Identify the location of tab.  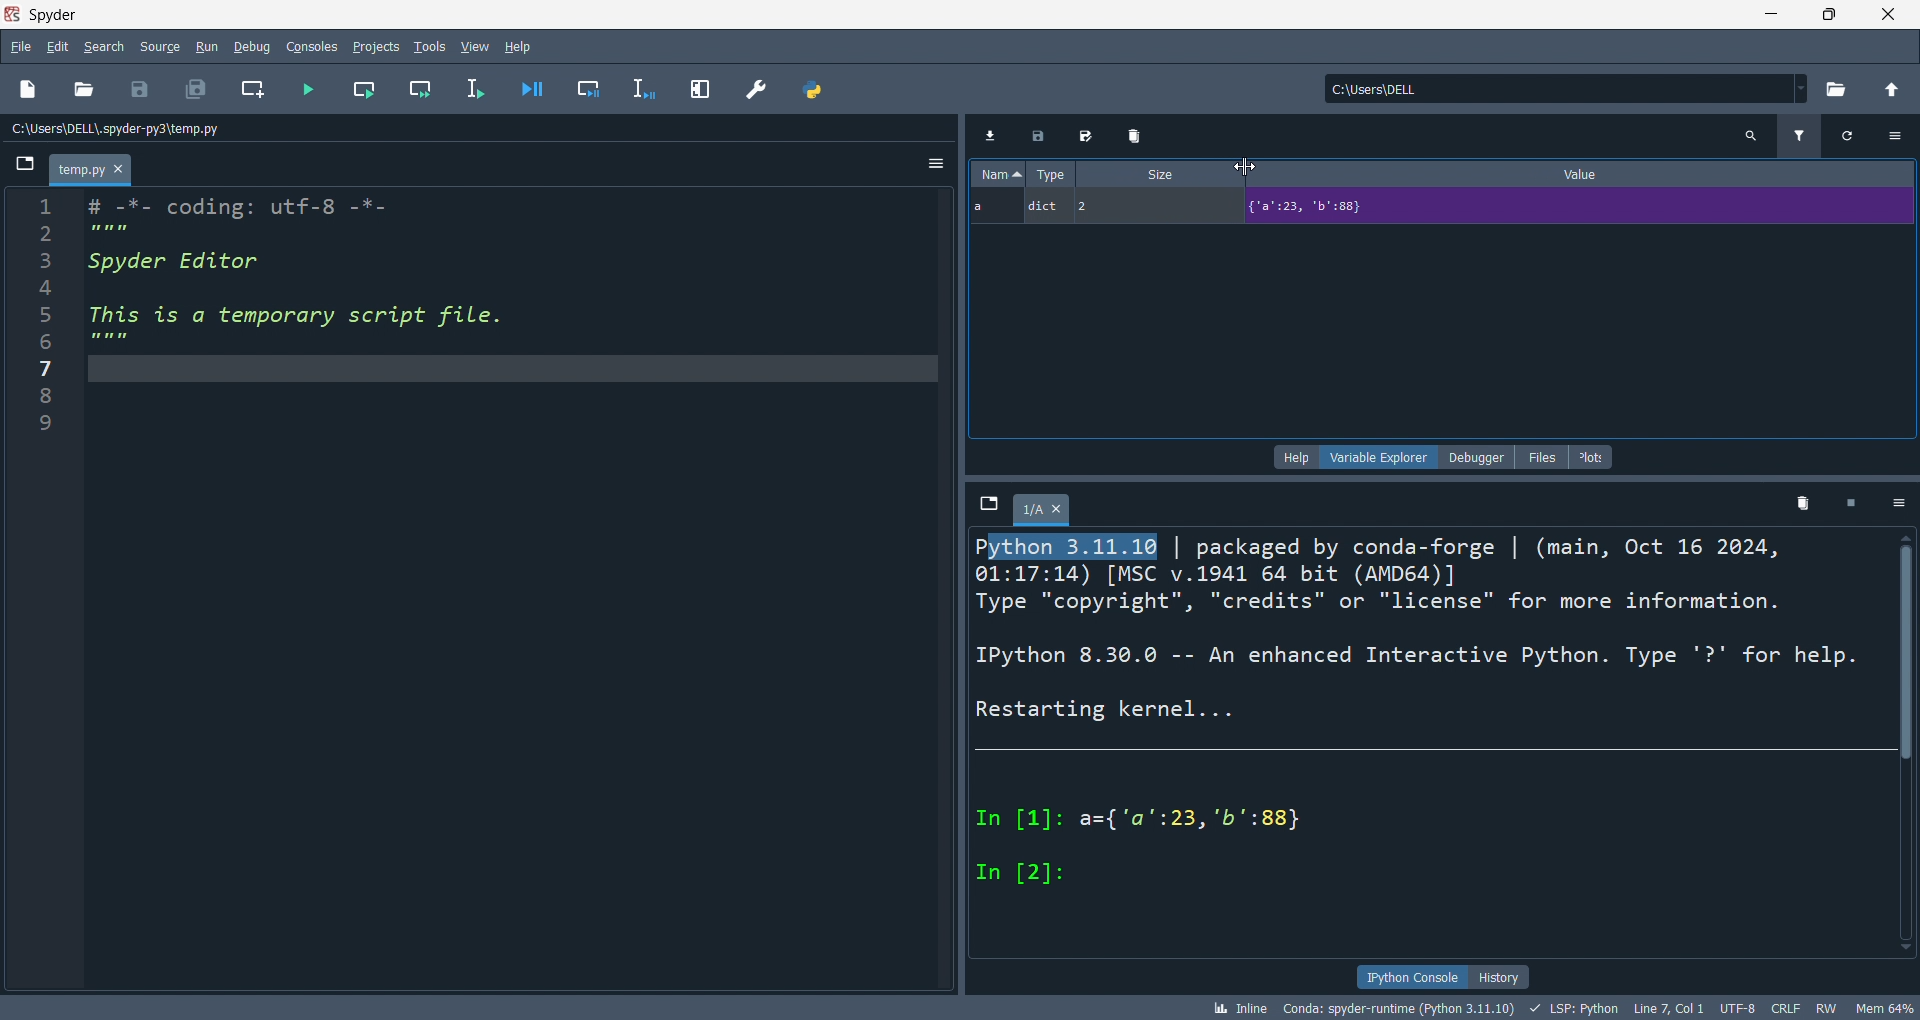
(87, 170).